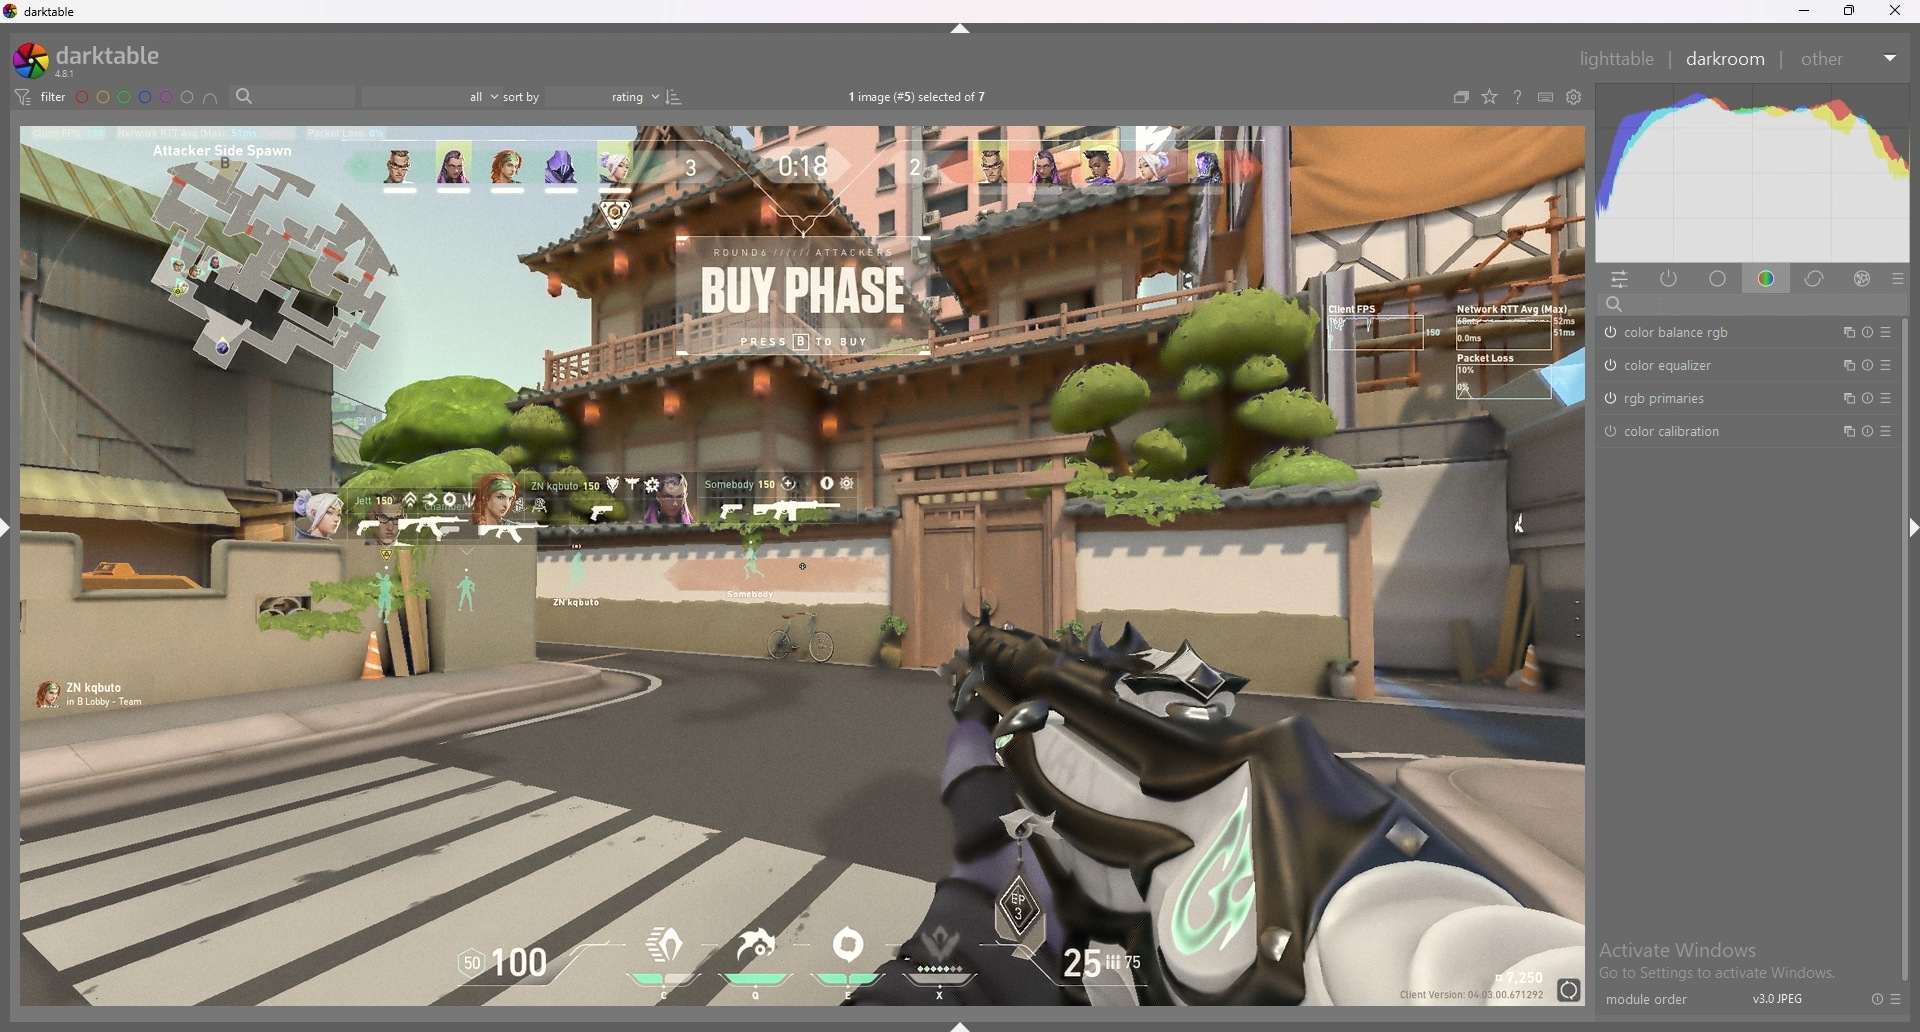 Image resolution: width=1920 pixels, height=1032 pixels. I want to click on search module, so click(1757, 304).